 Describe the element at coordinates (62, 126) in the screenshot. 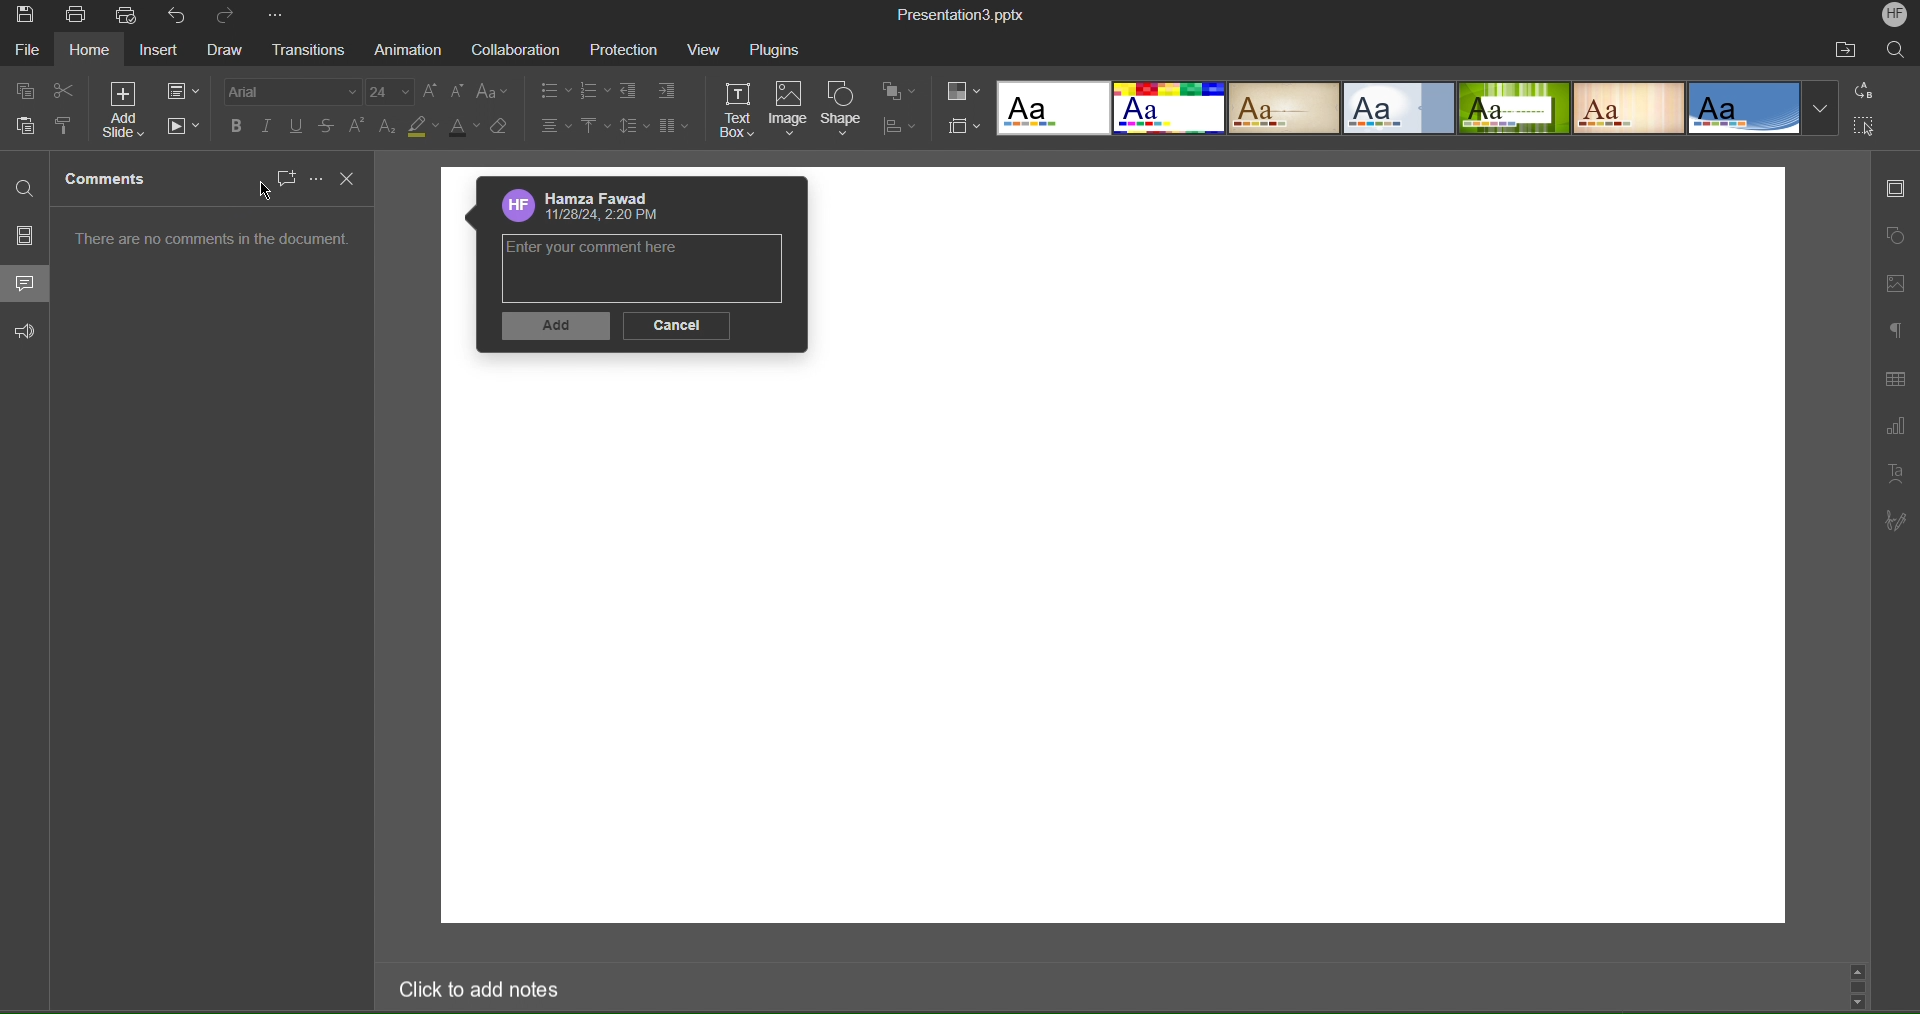

I see `Copy Style` at that location.